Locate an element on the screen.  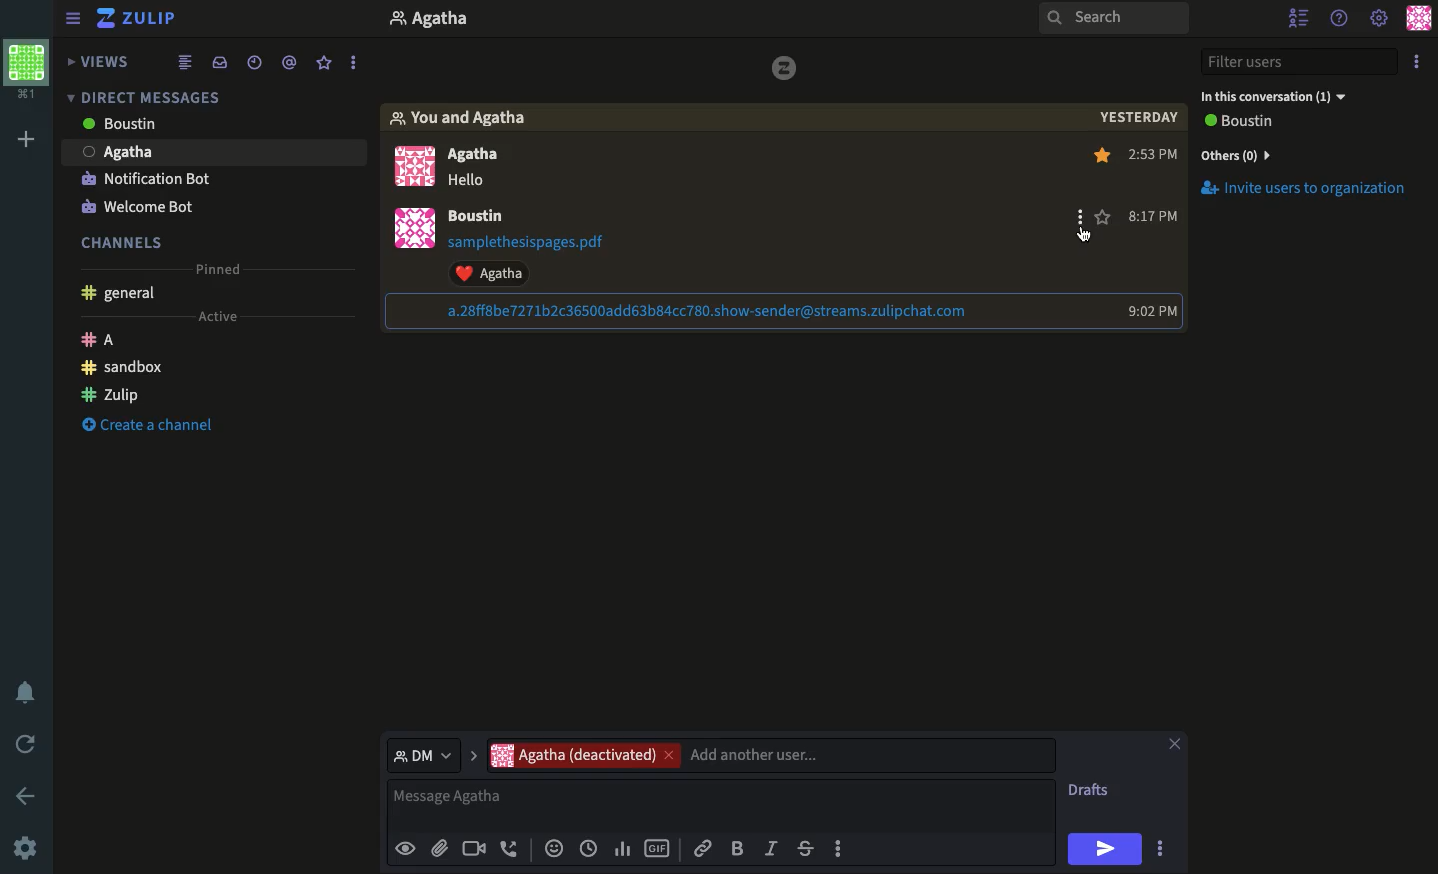
Hide menu is located at coordinates (73, 16).